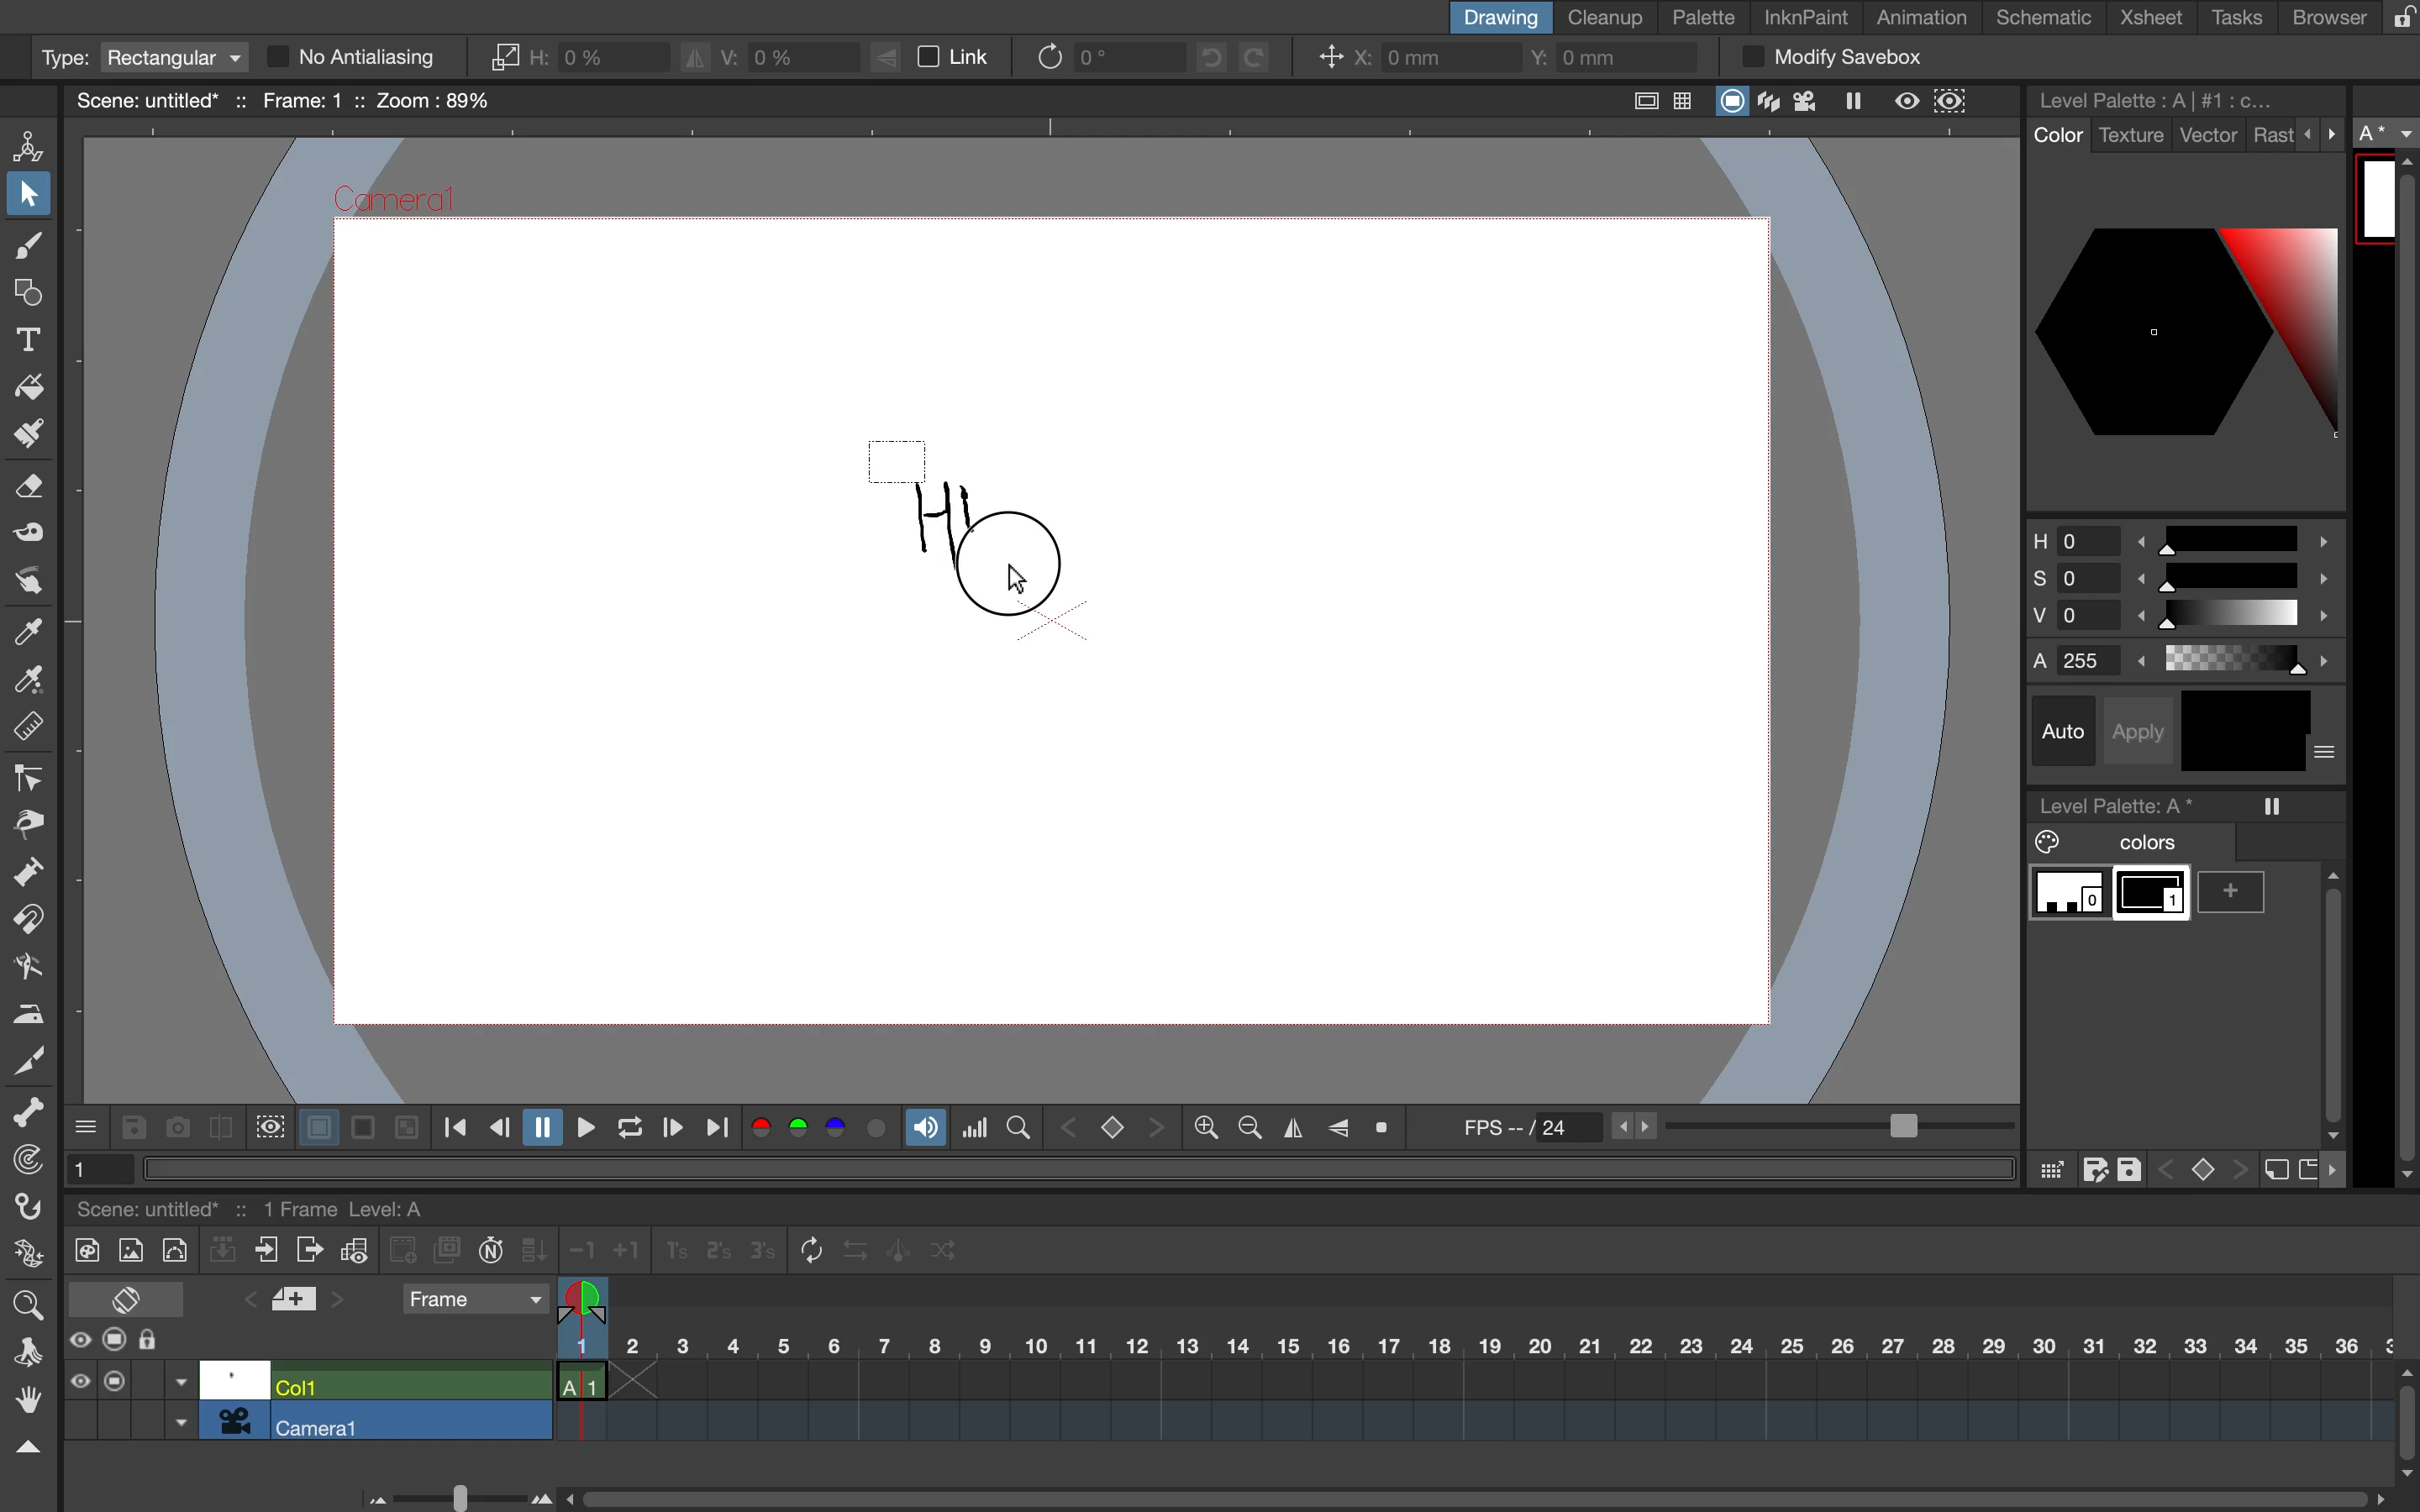 This screenshot has height=1512, width=2420. What do you see at coordinates (1862, 104) in the screenshot?
I see `freeze` at bounding box center [1862, 104].